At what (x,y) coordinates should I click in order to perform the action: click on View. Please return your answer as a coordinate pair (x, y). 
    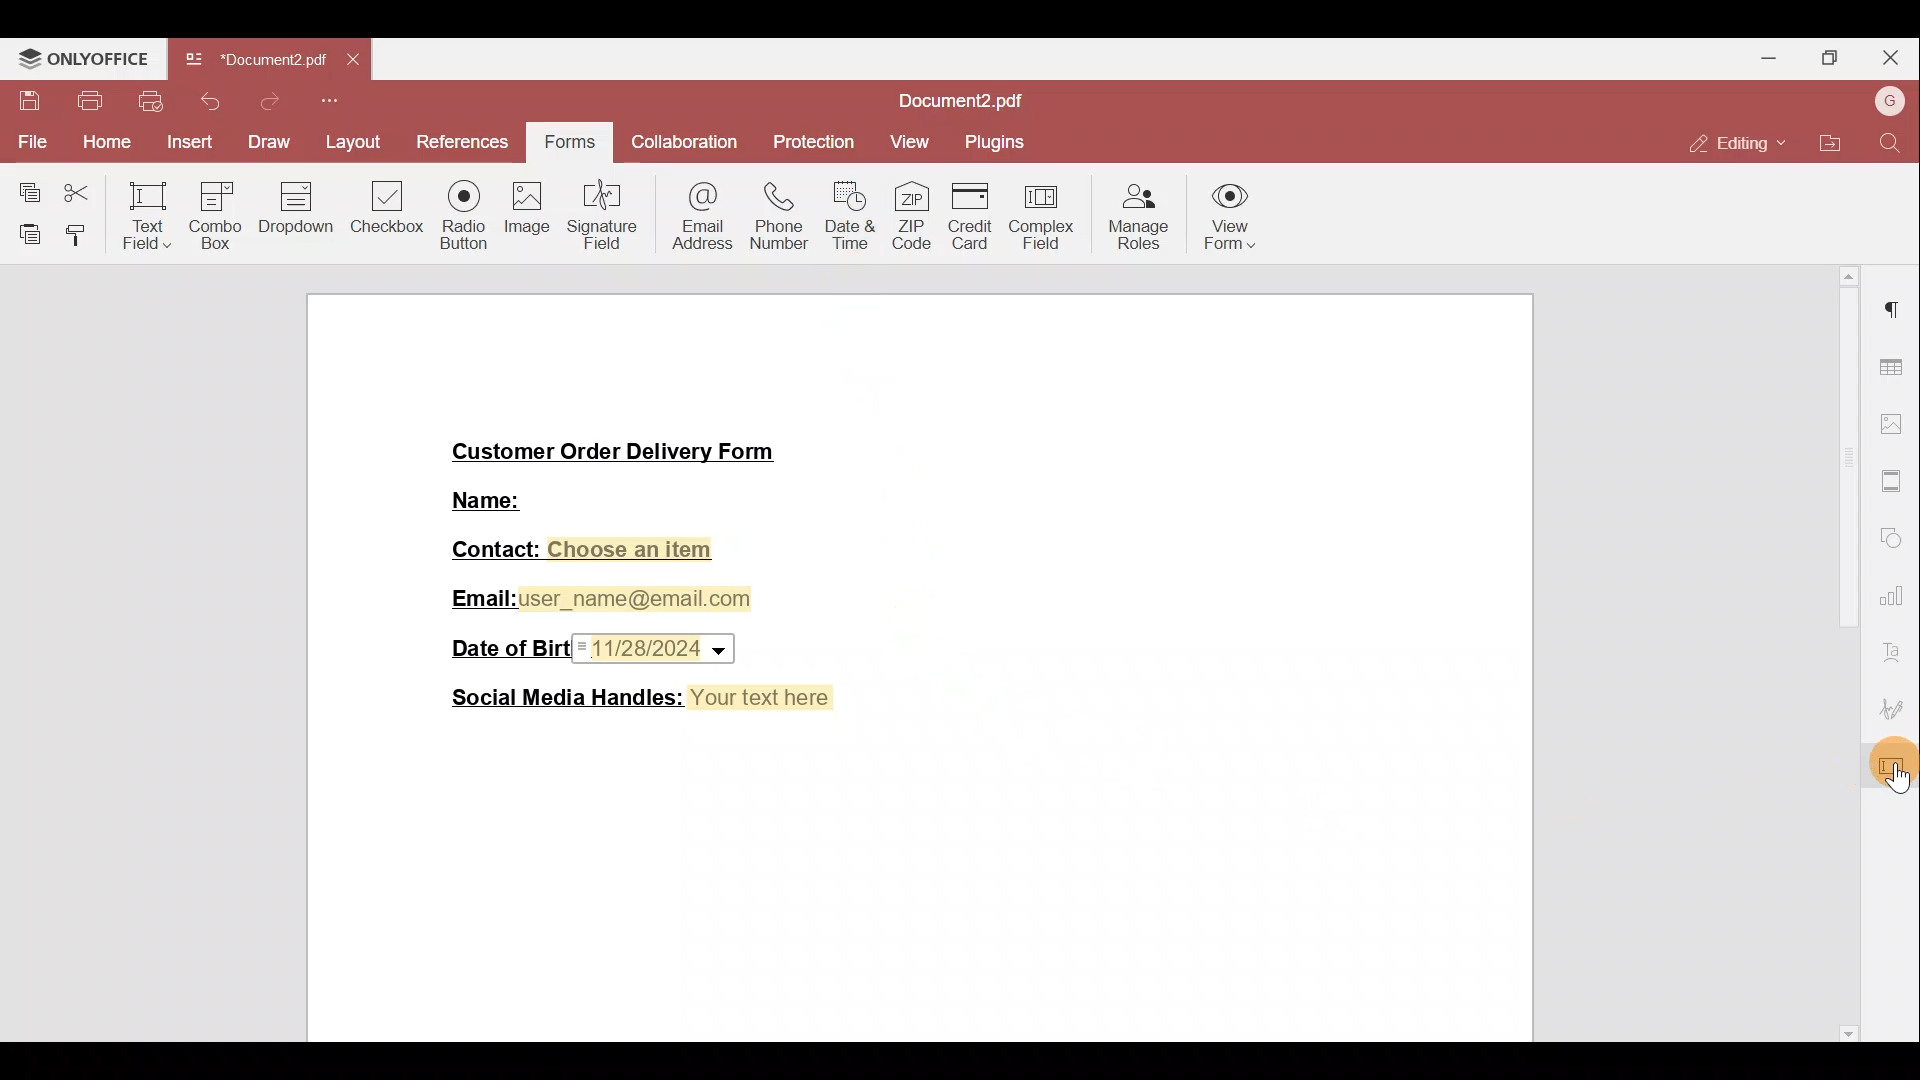
    Looking at the image, I should click on (916, 138).